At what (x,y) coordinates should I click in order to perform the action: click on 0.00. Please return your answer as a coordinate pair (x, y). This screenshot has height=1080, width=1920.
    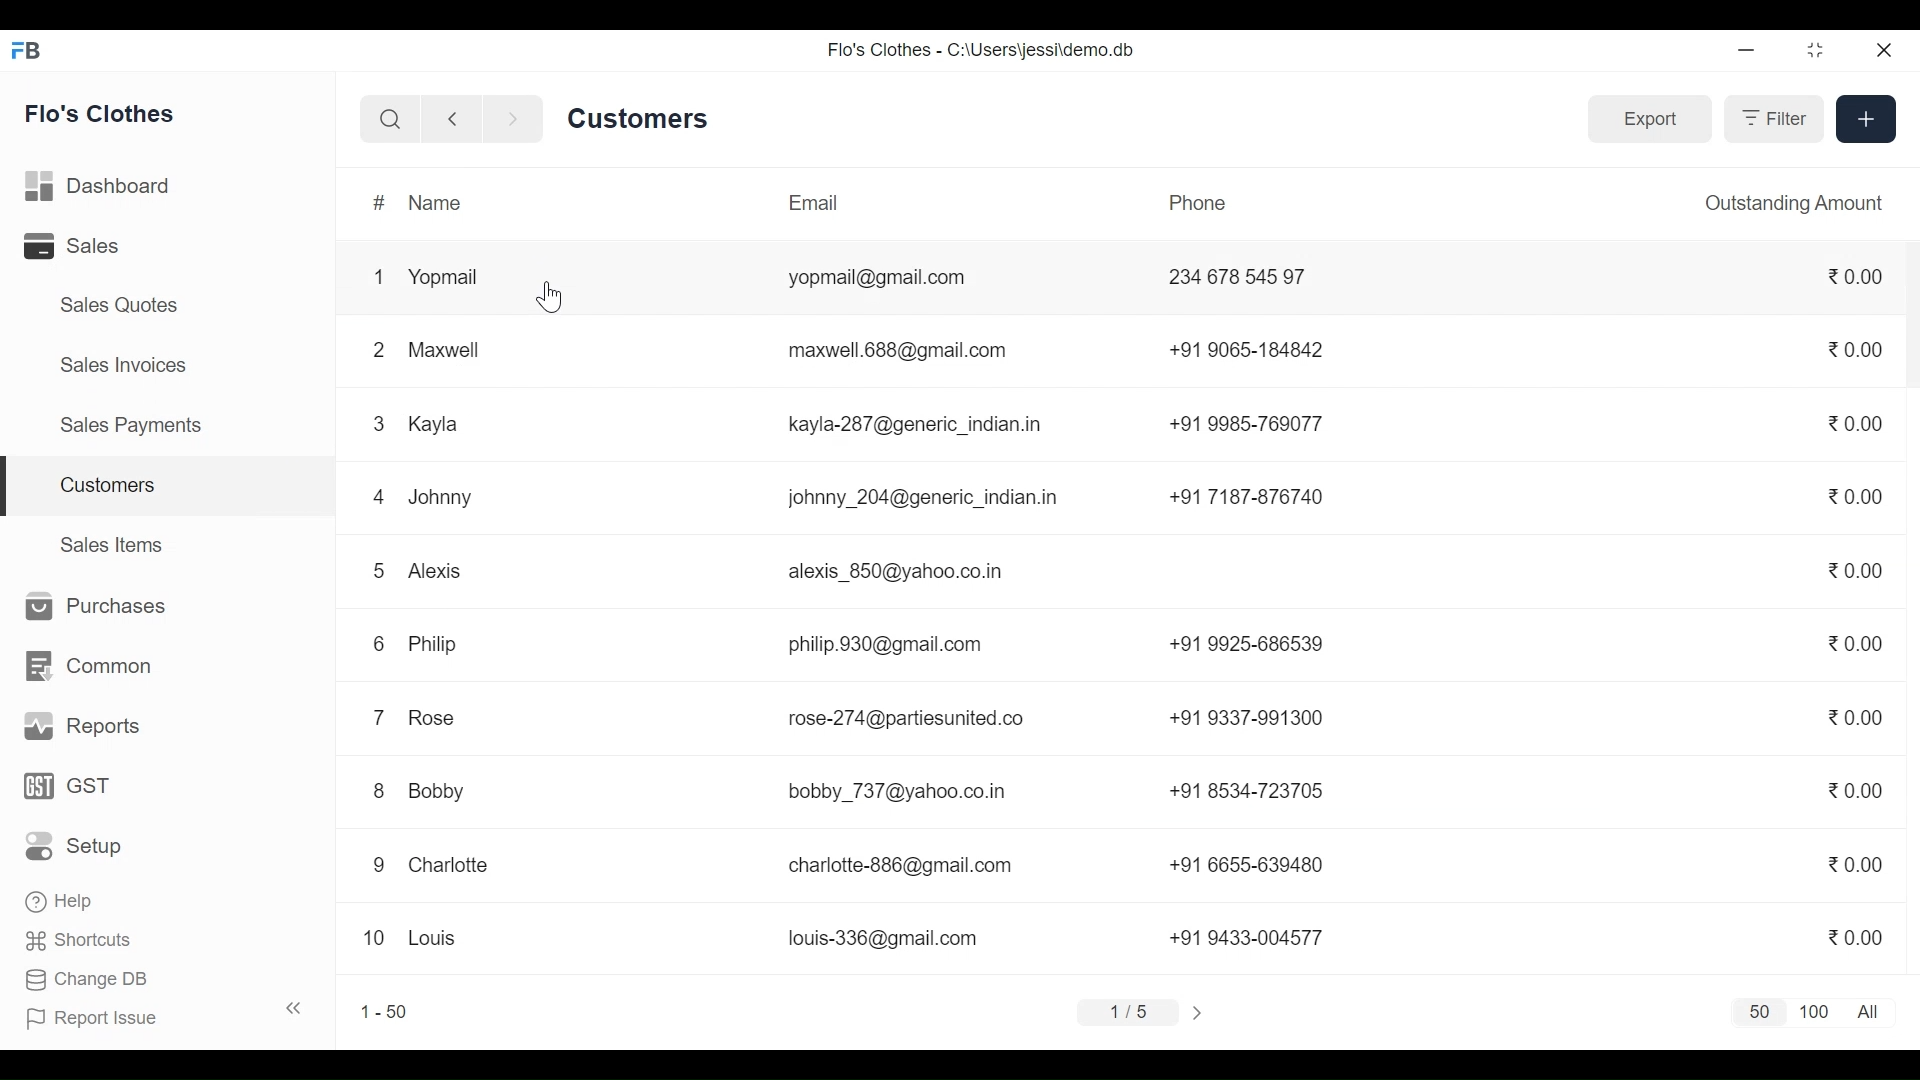
    Looking at the image, I should click on (1856, 790).